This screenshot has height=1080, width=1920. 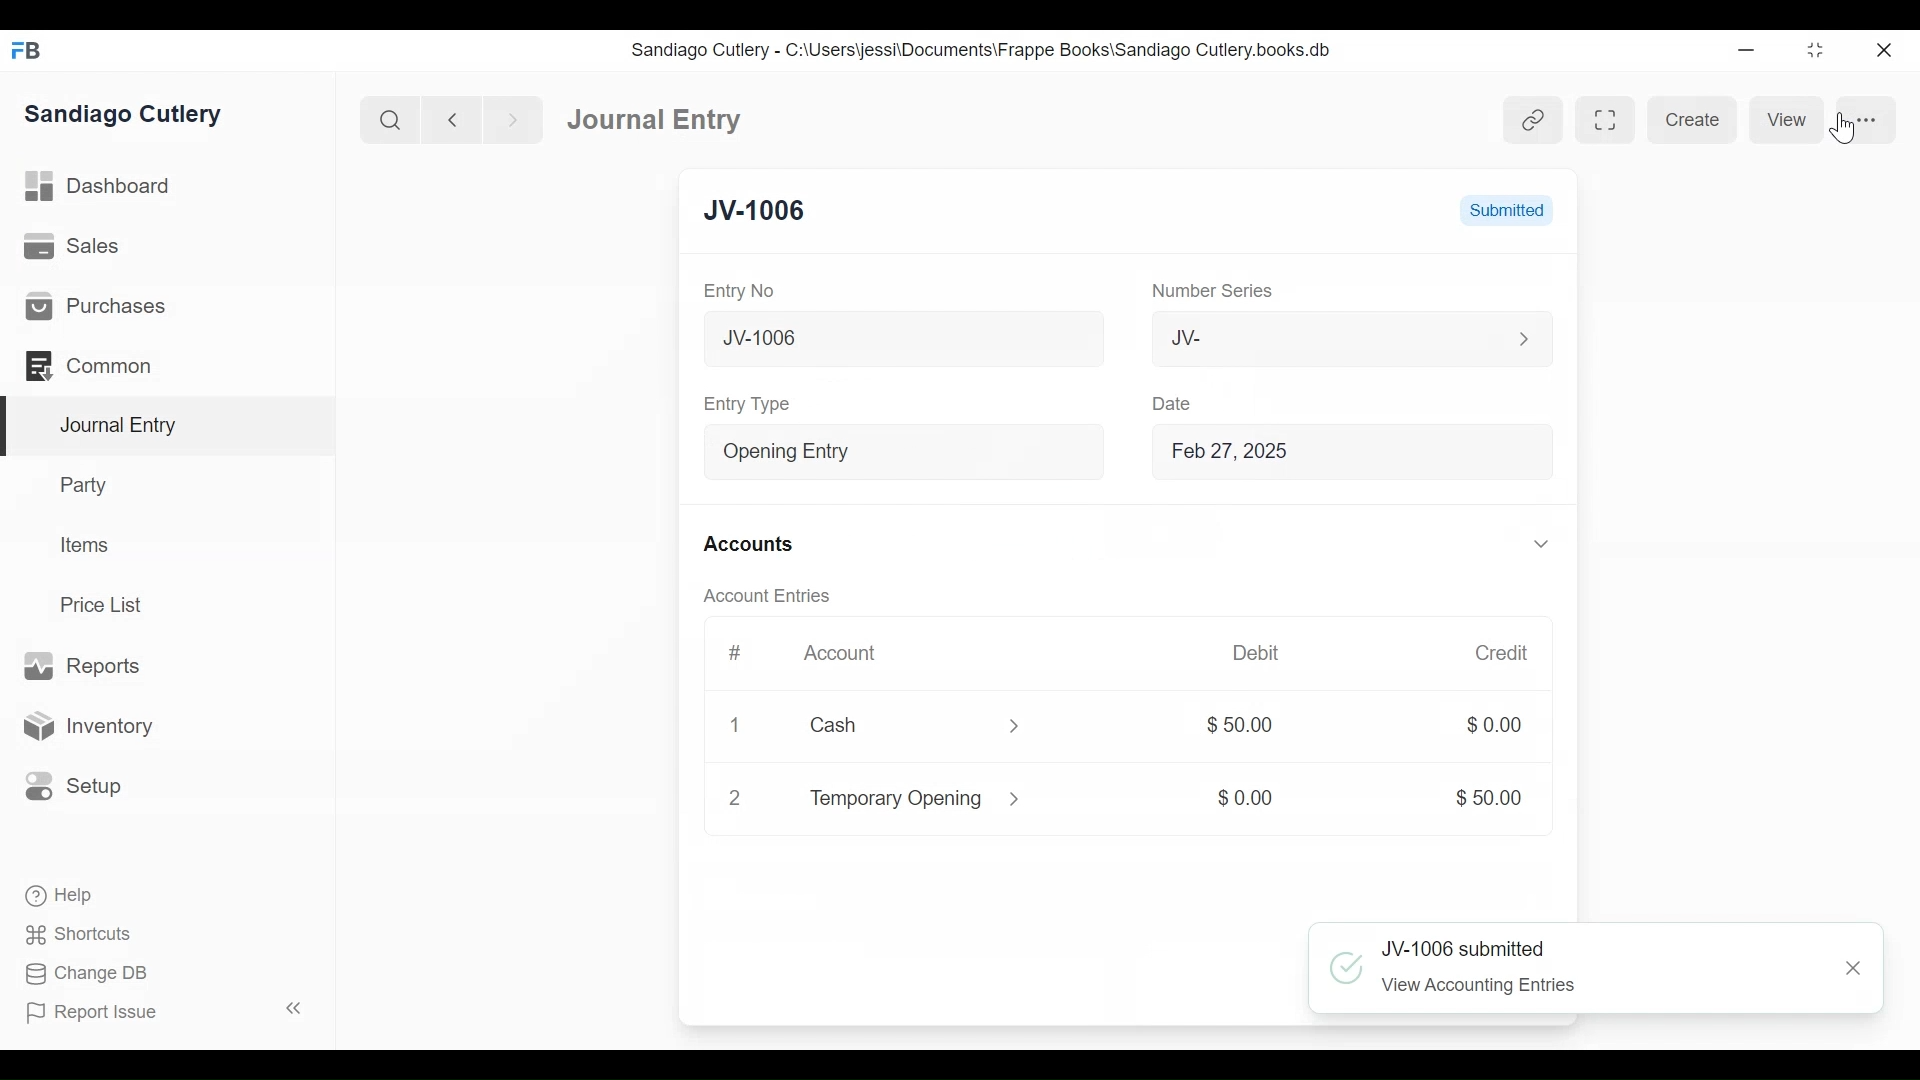 What do you see at coordinates (874, 452) in the screenshot?
I see `Entry Type` at bounding box center [874, 452].